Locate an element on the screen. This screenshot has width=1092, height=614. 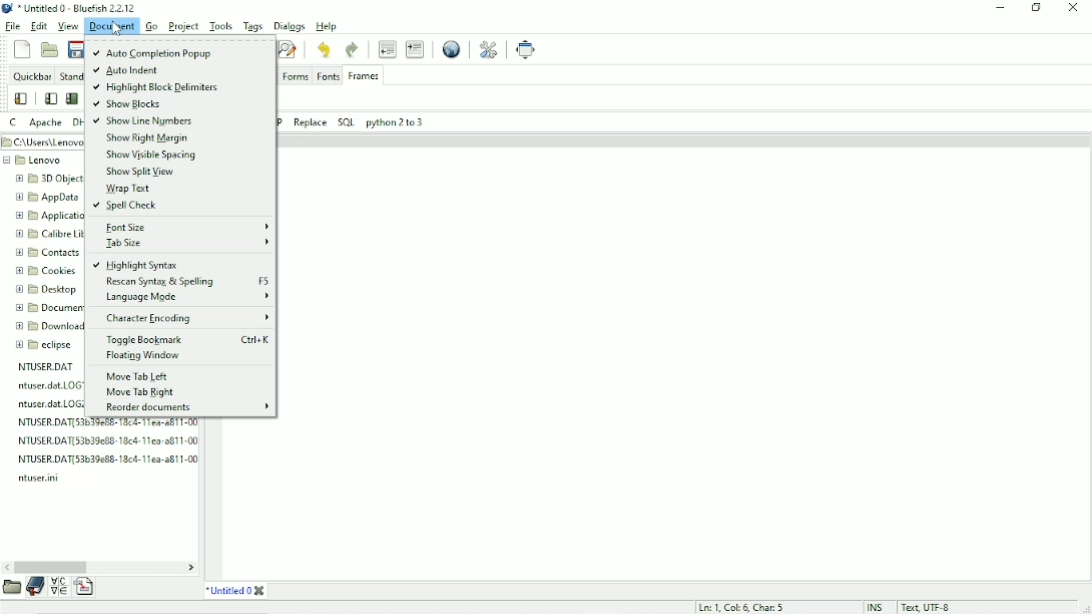
Frames is located at coordinates (365, 76).